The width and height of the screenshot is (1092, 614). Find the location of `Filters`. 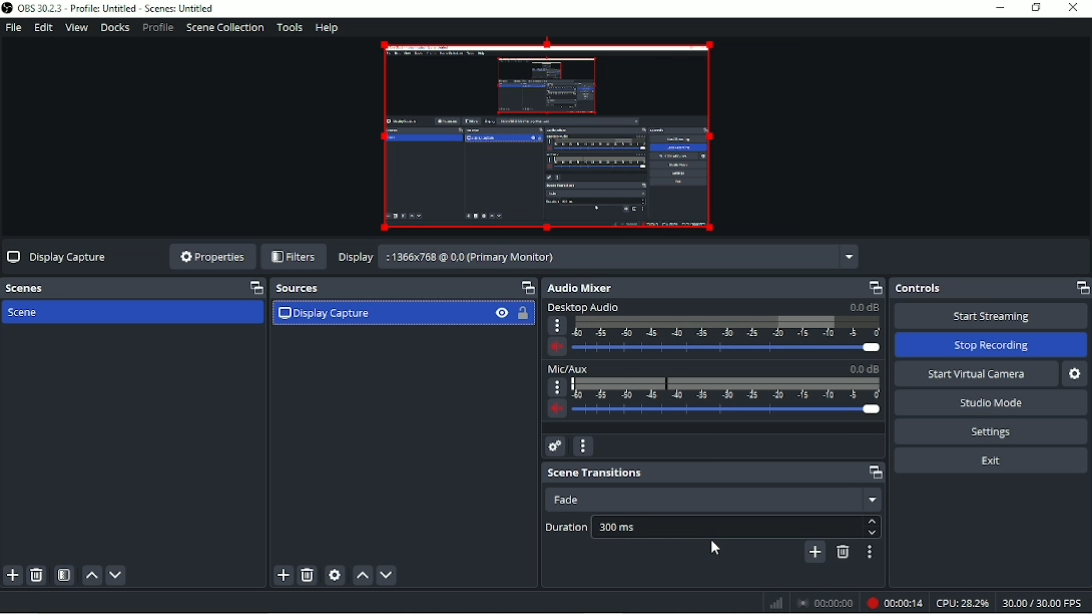

Filters is located at coordinates (296, 257).